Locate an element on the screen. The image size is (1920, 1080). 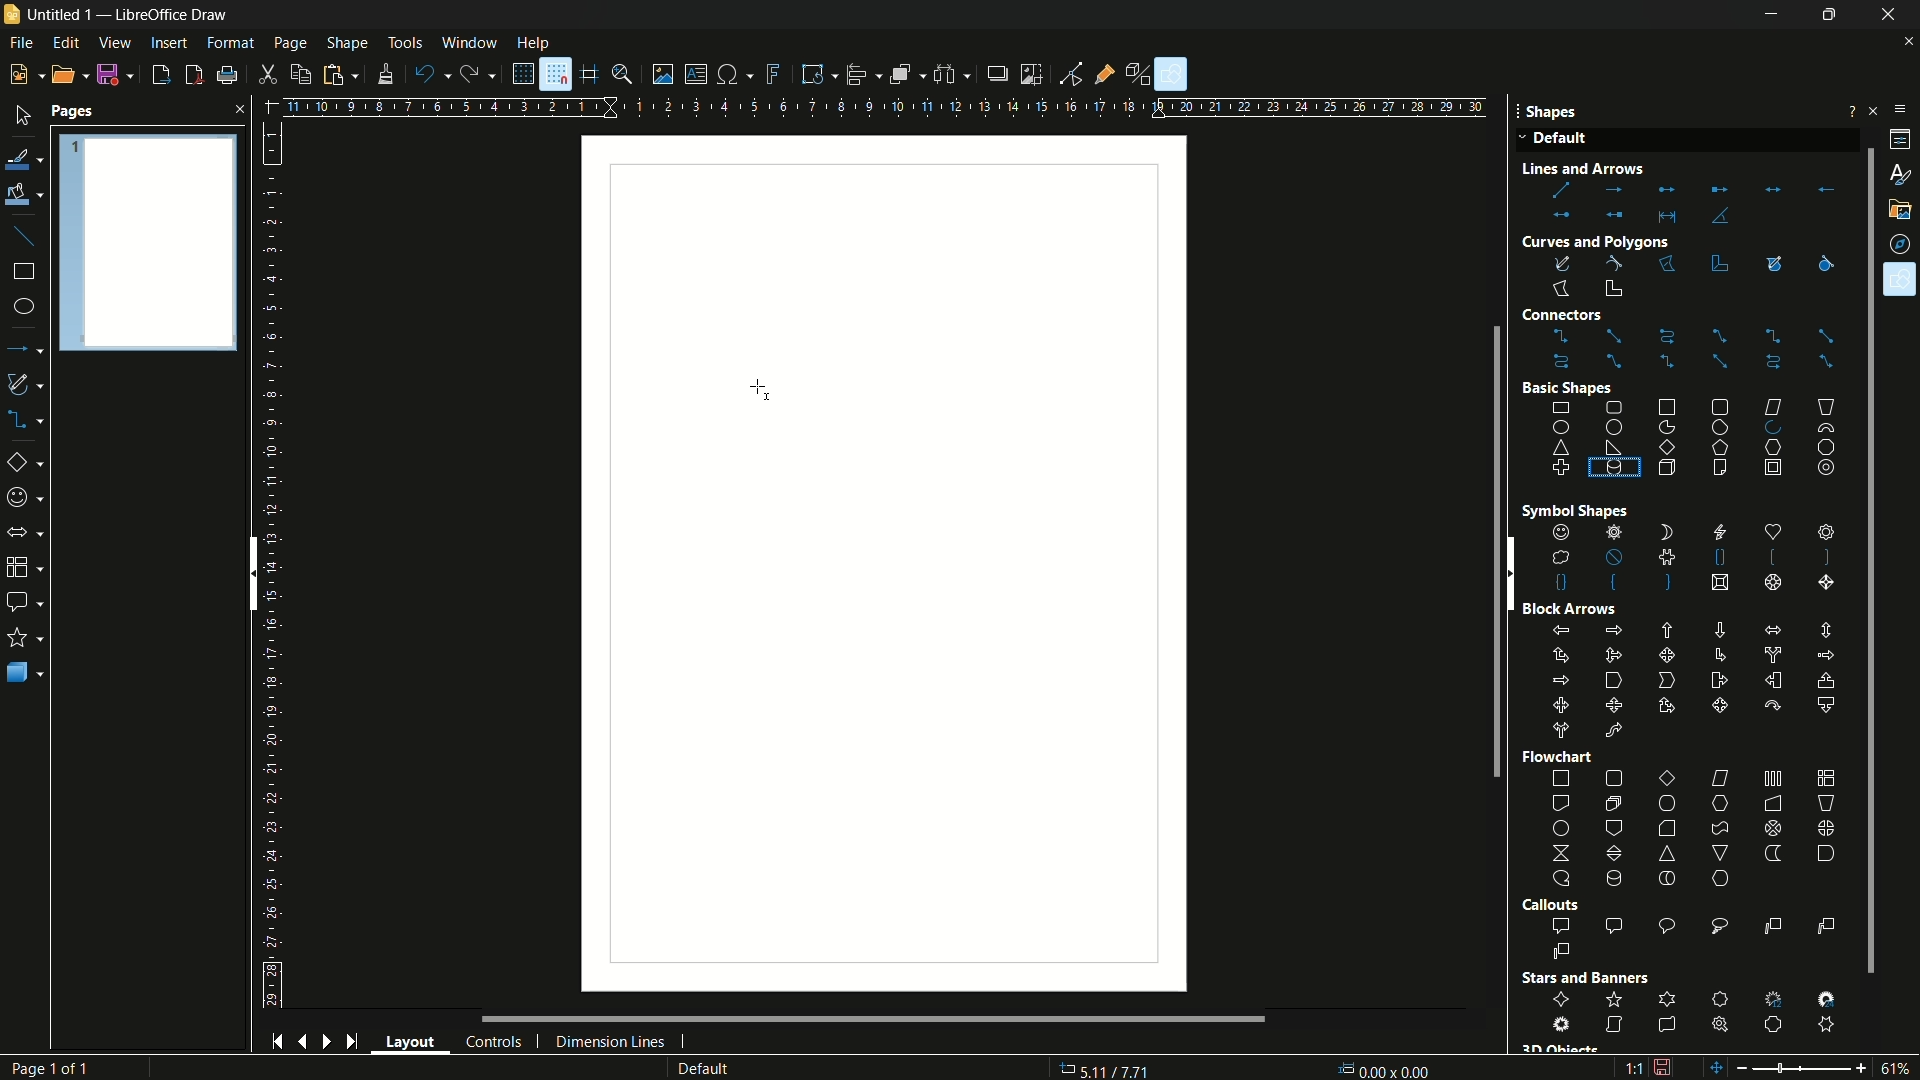
close app is located at coordinates (1894, 15).